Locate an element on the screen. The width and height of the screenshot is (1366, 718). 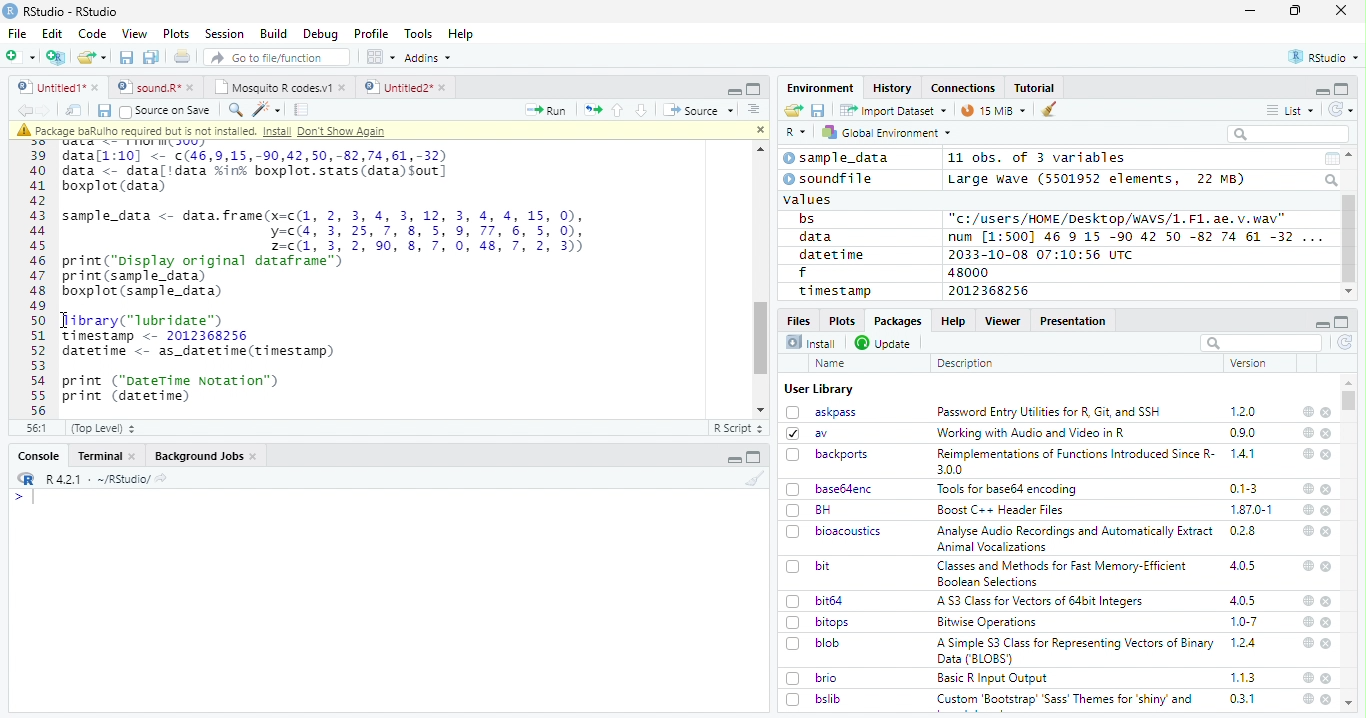
minimize is located at coordinates (1321, 90).